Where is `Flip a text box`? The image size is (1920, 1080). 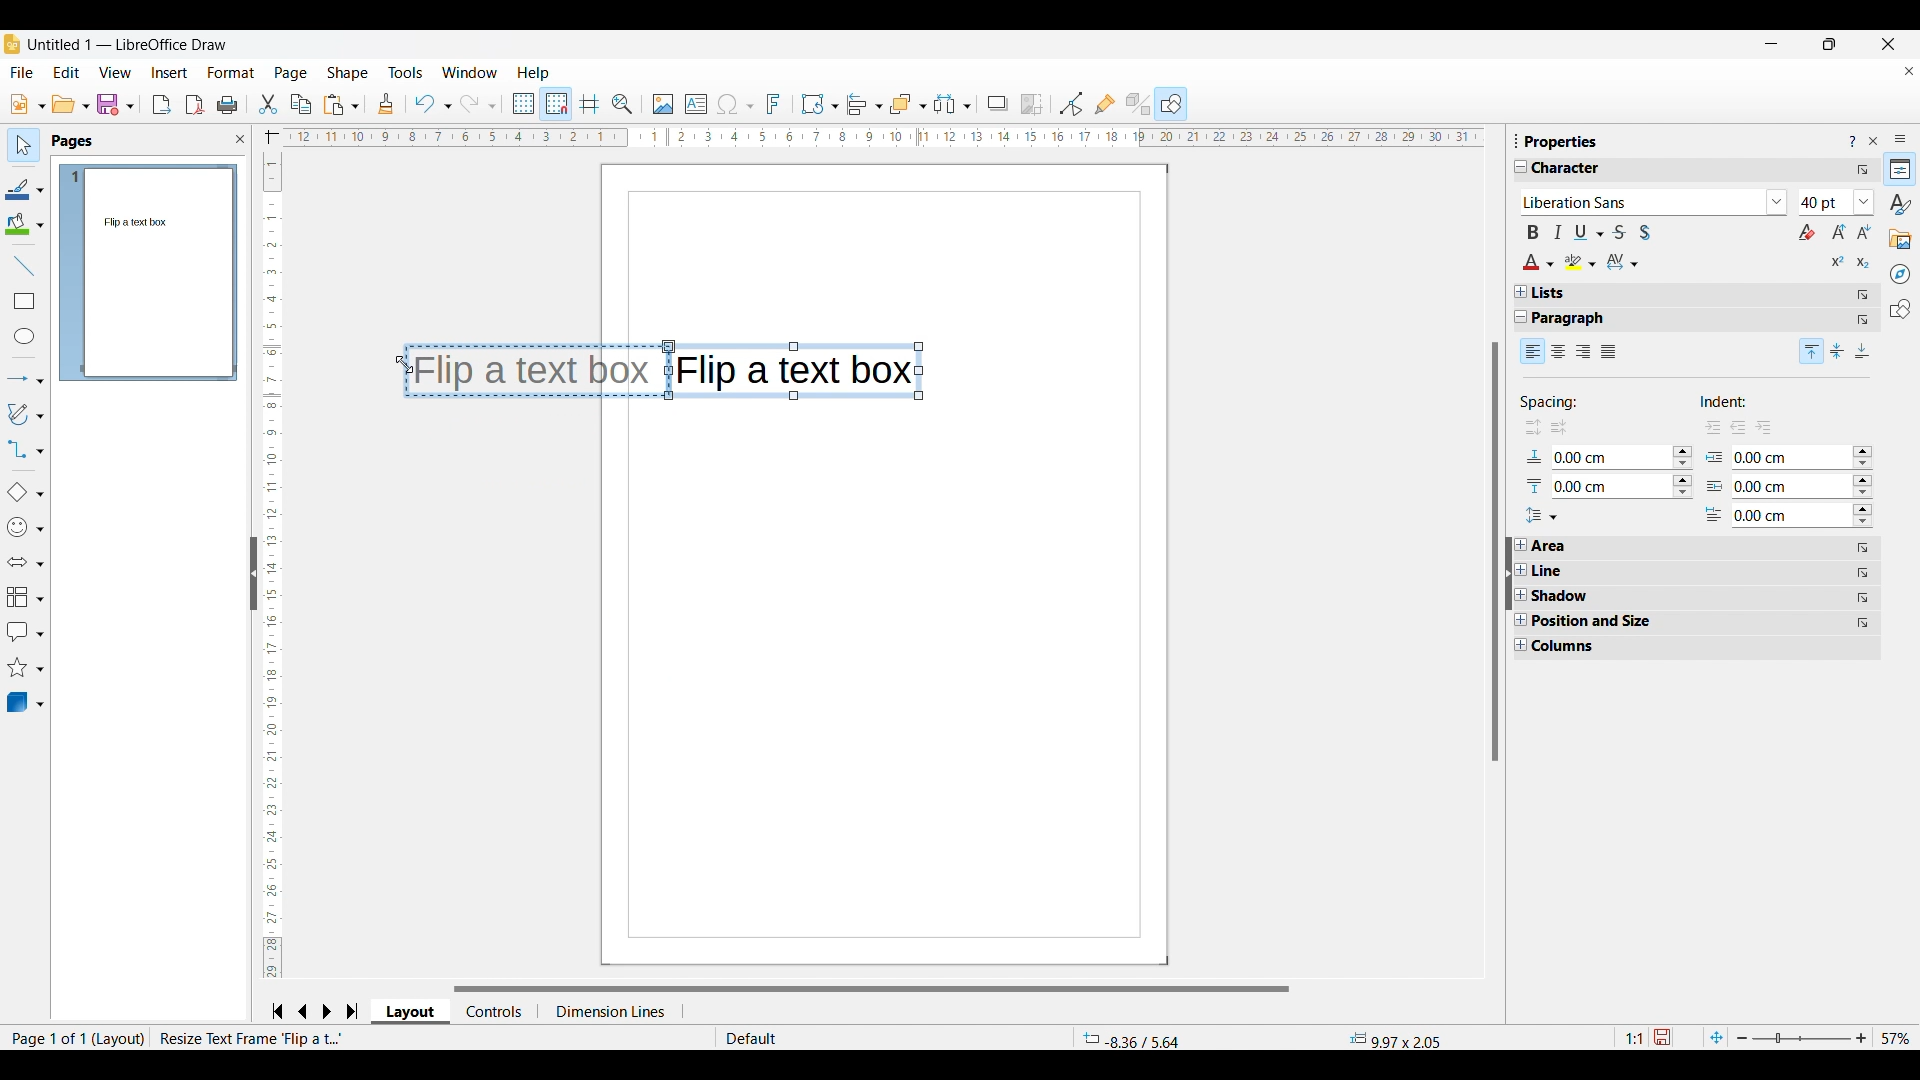
Flip a text box is located at coordinates (544, 367).